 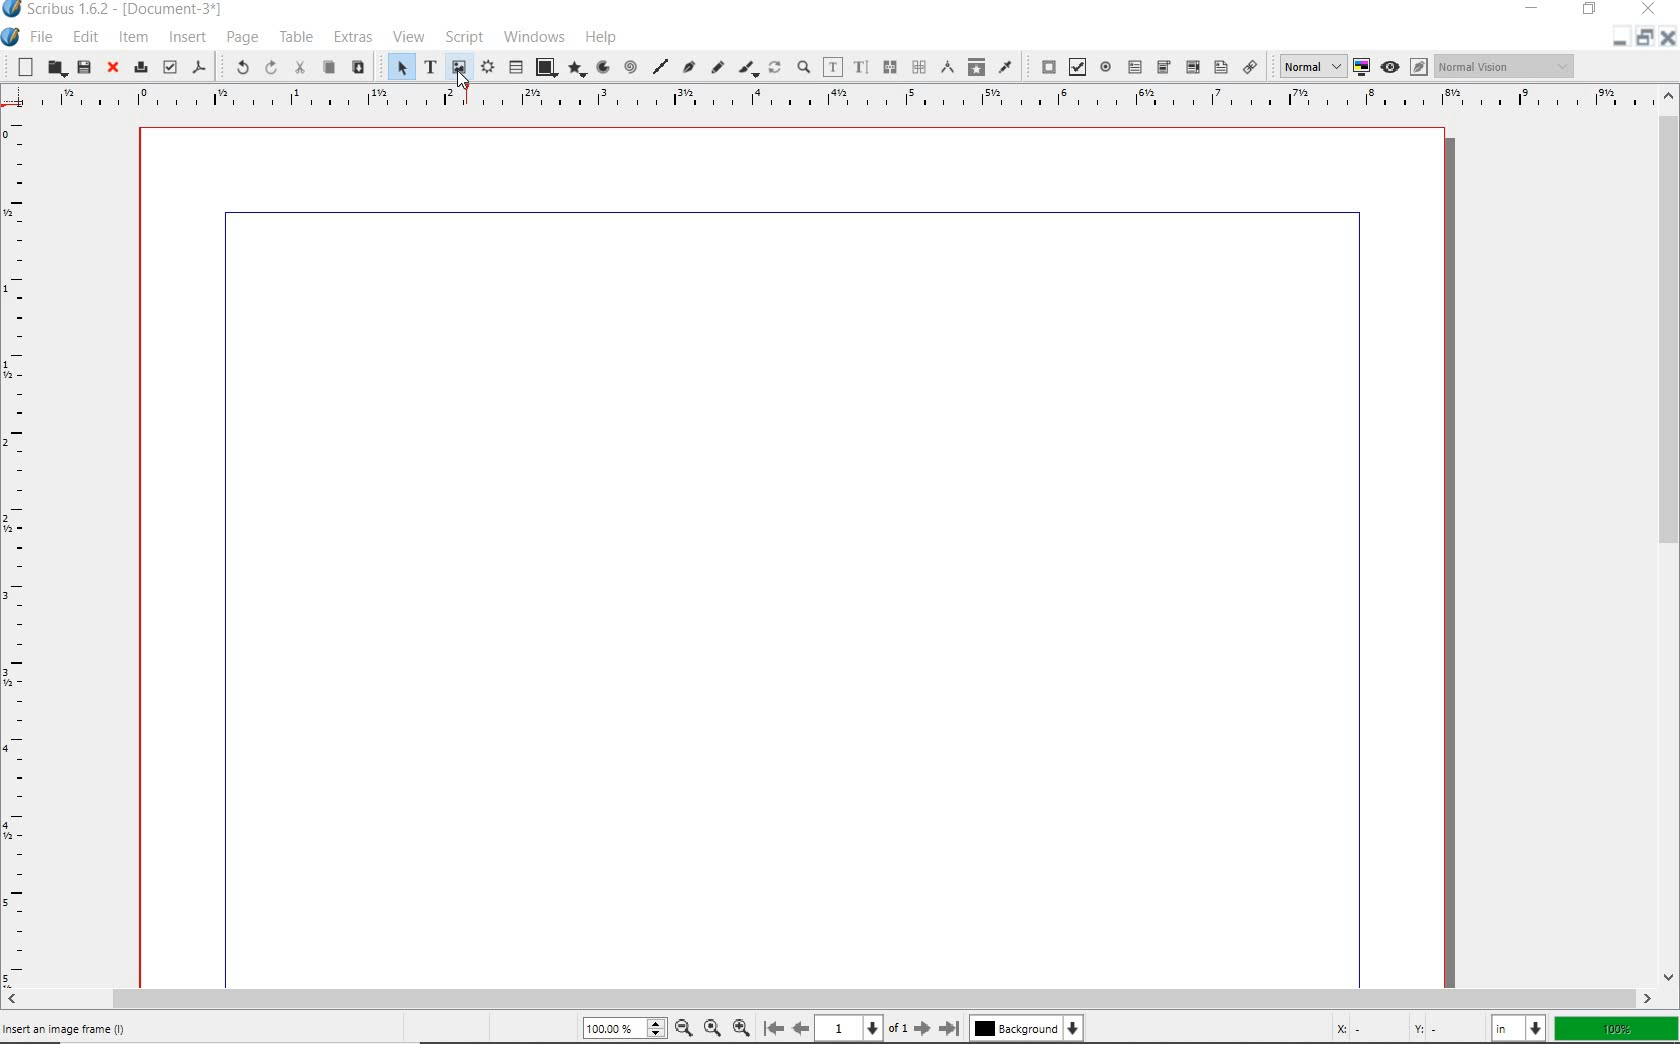 I want to click on pdf text field, so click(x=1136, y=68).